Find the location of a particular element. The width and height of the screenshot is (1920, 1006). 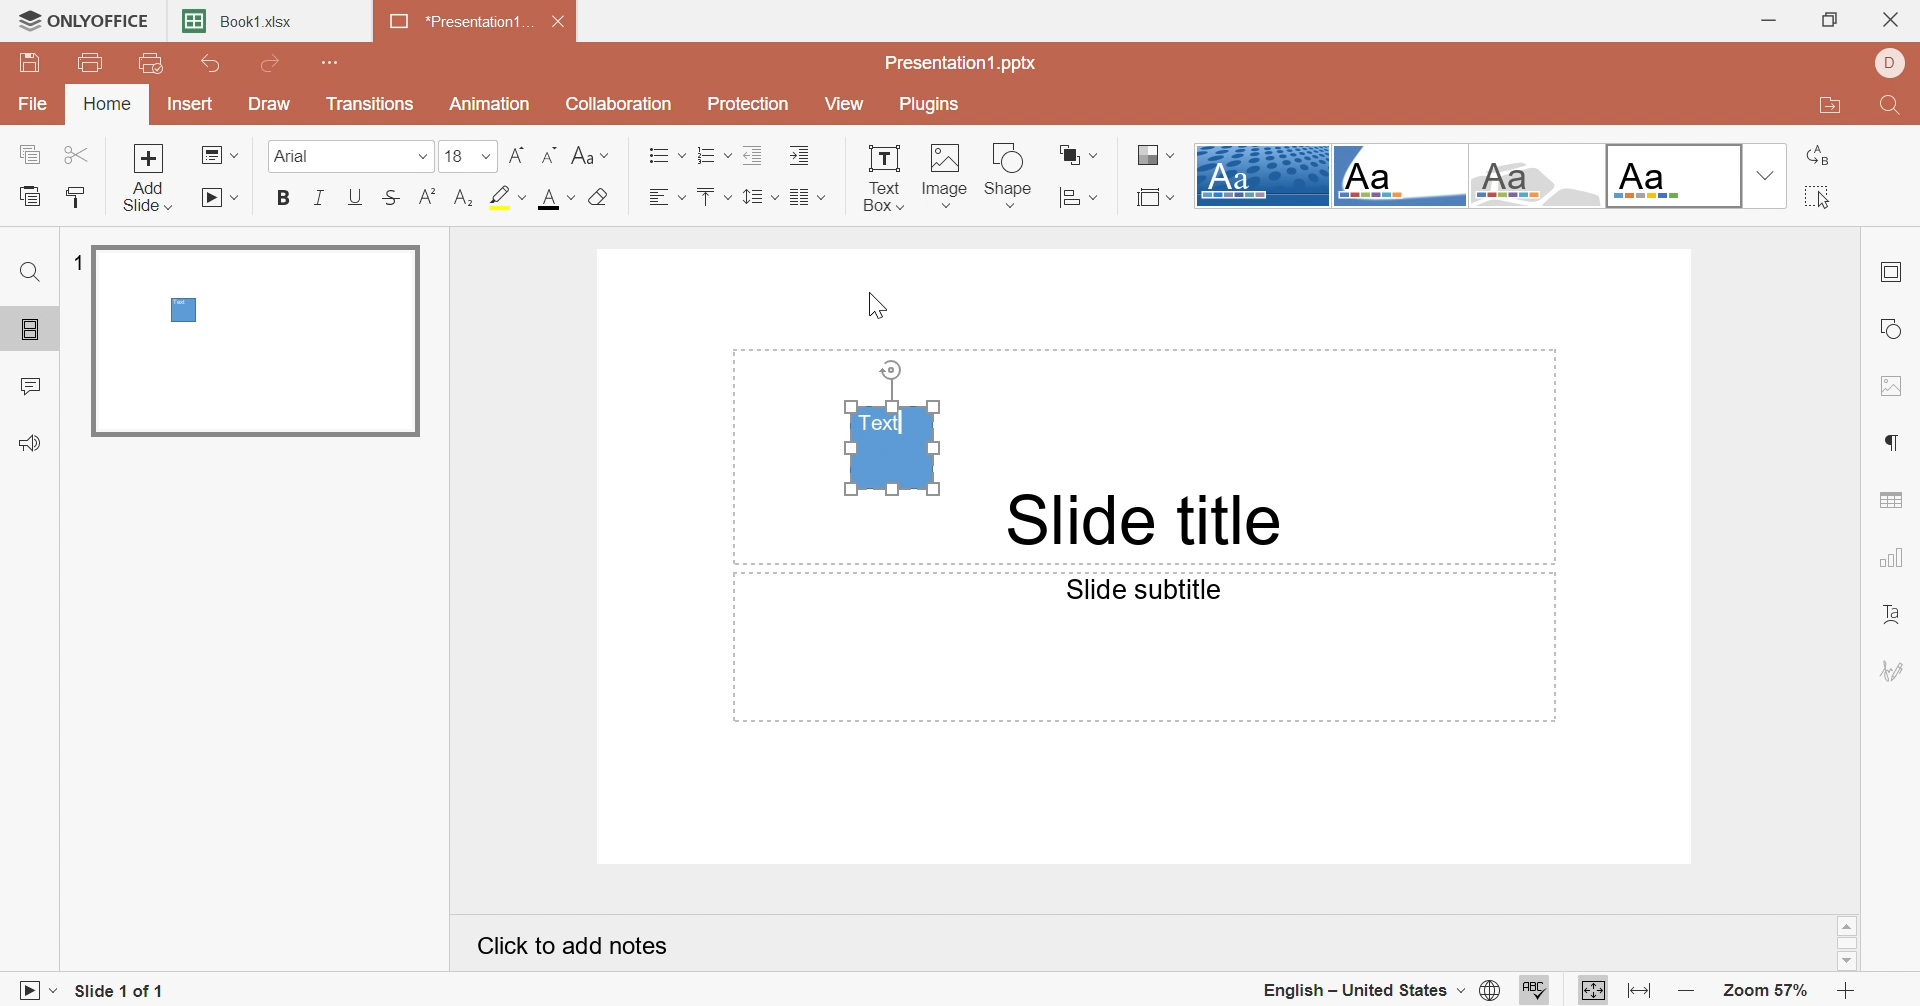

Copy is located at coordinates (32, 154).